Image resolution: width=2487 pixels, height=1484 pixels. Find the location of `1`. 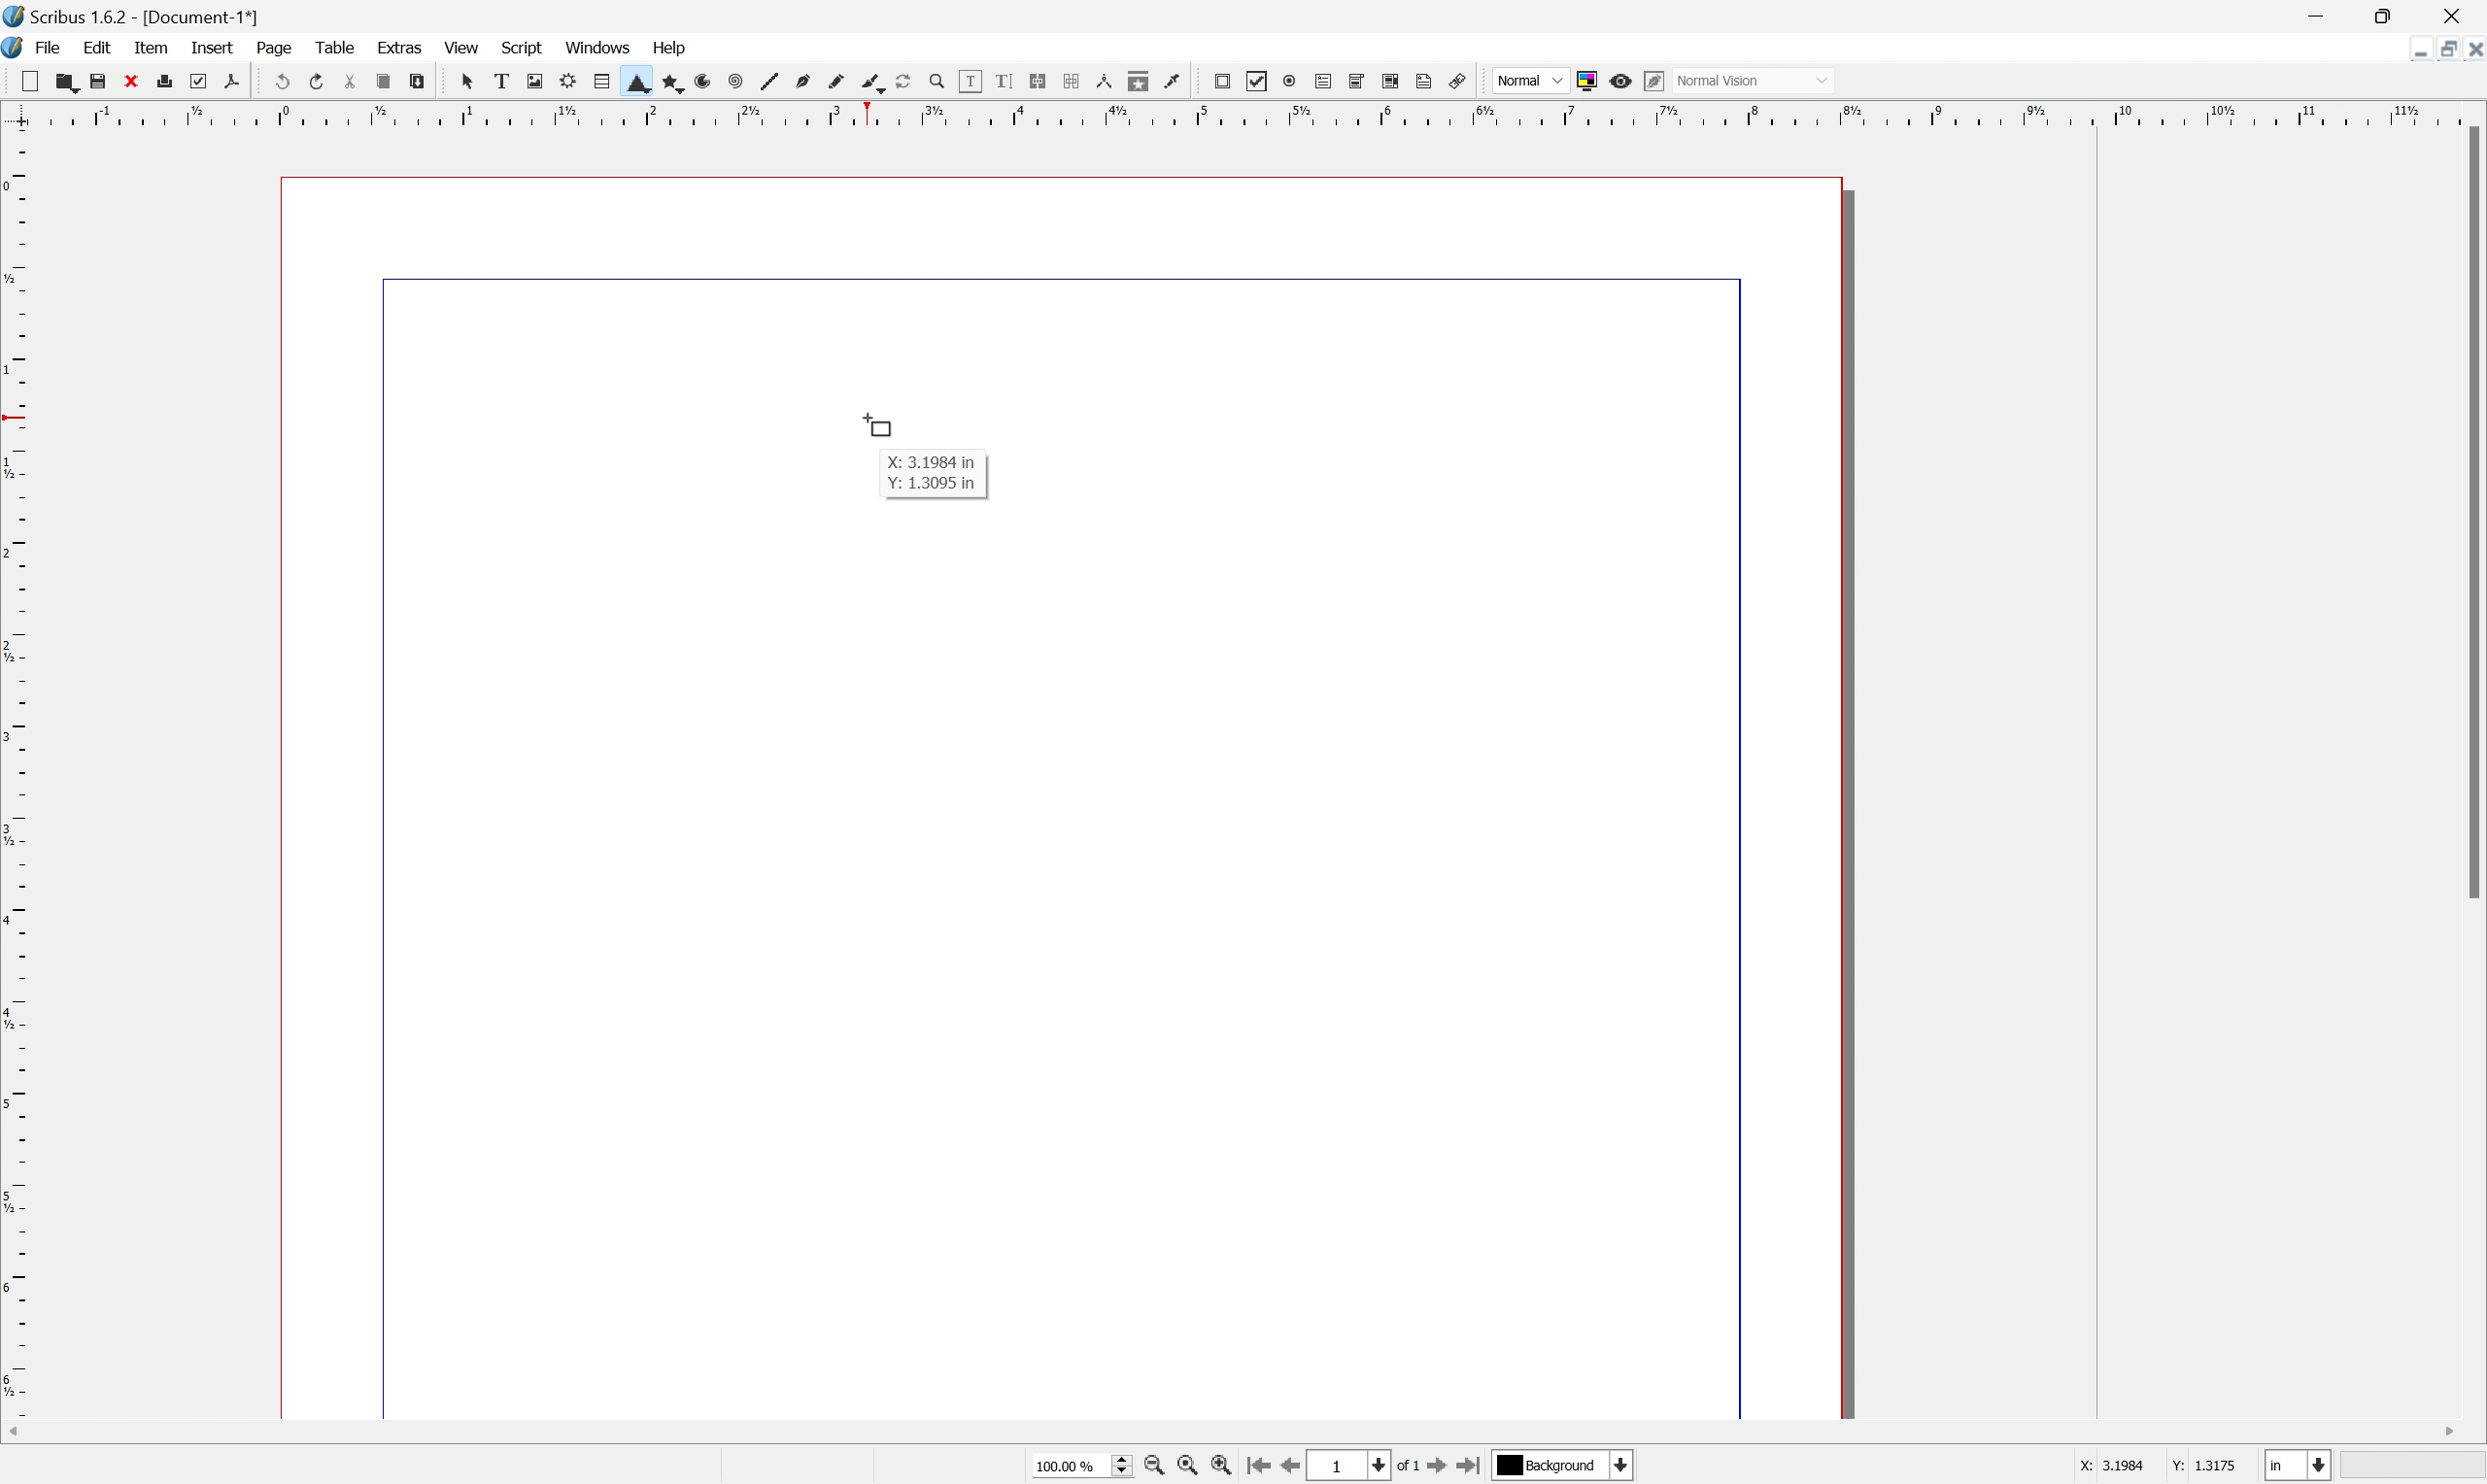

1 is located at coordinates (1337, 1466).